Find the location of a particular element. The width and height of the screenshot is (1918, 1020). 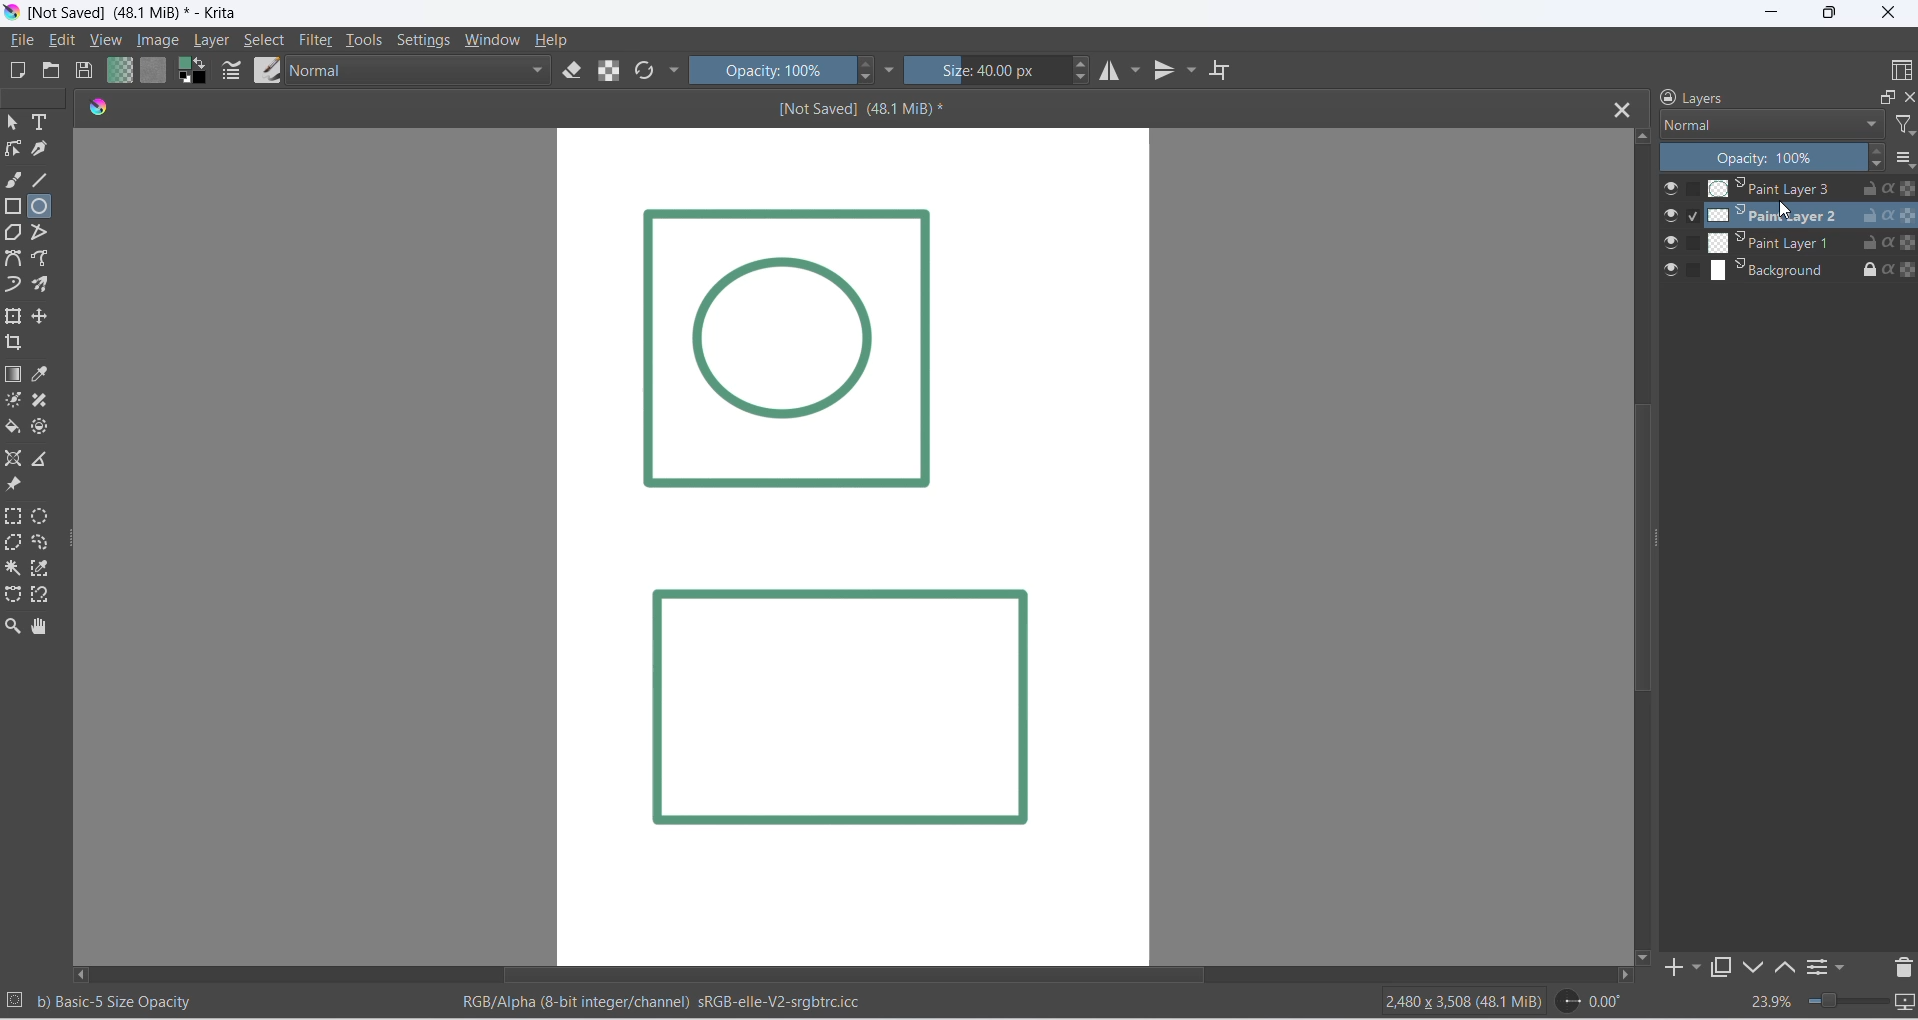

unlock is located at coordinates (1865, 217).